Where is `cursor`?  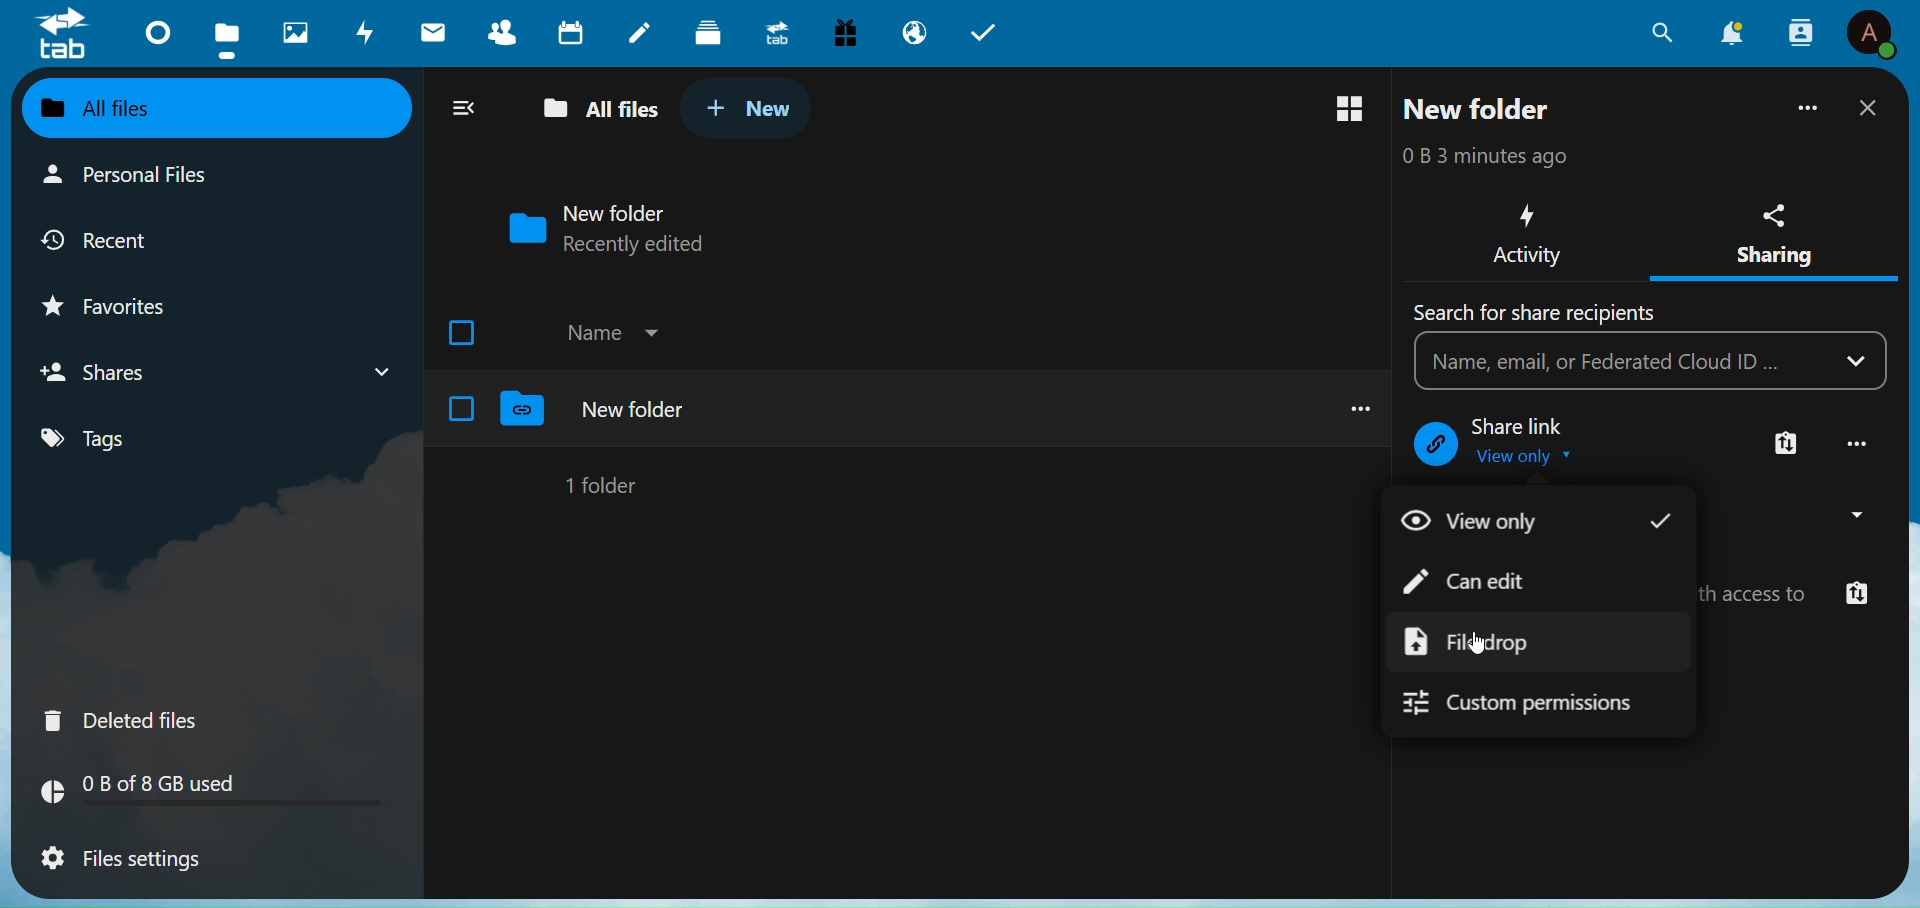
cursor is located at coordinates (1478, 645).